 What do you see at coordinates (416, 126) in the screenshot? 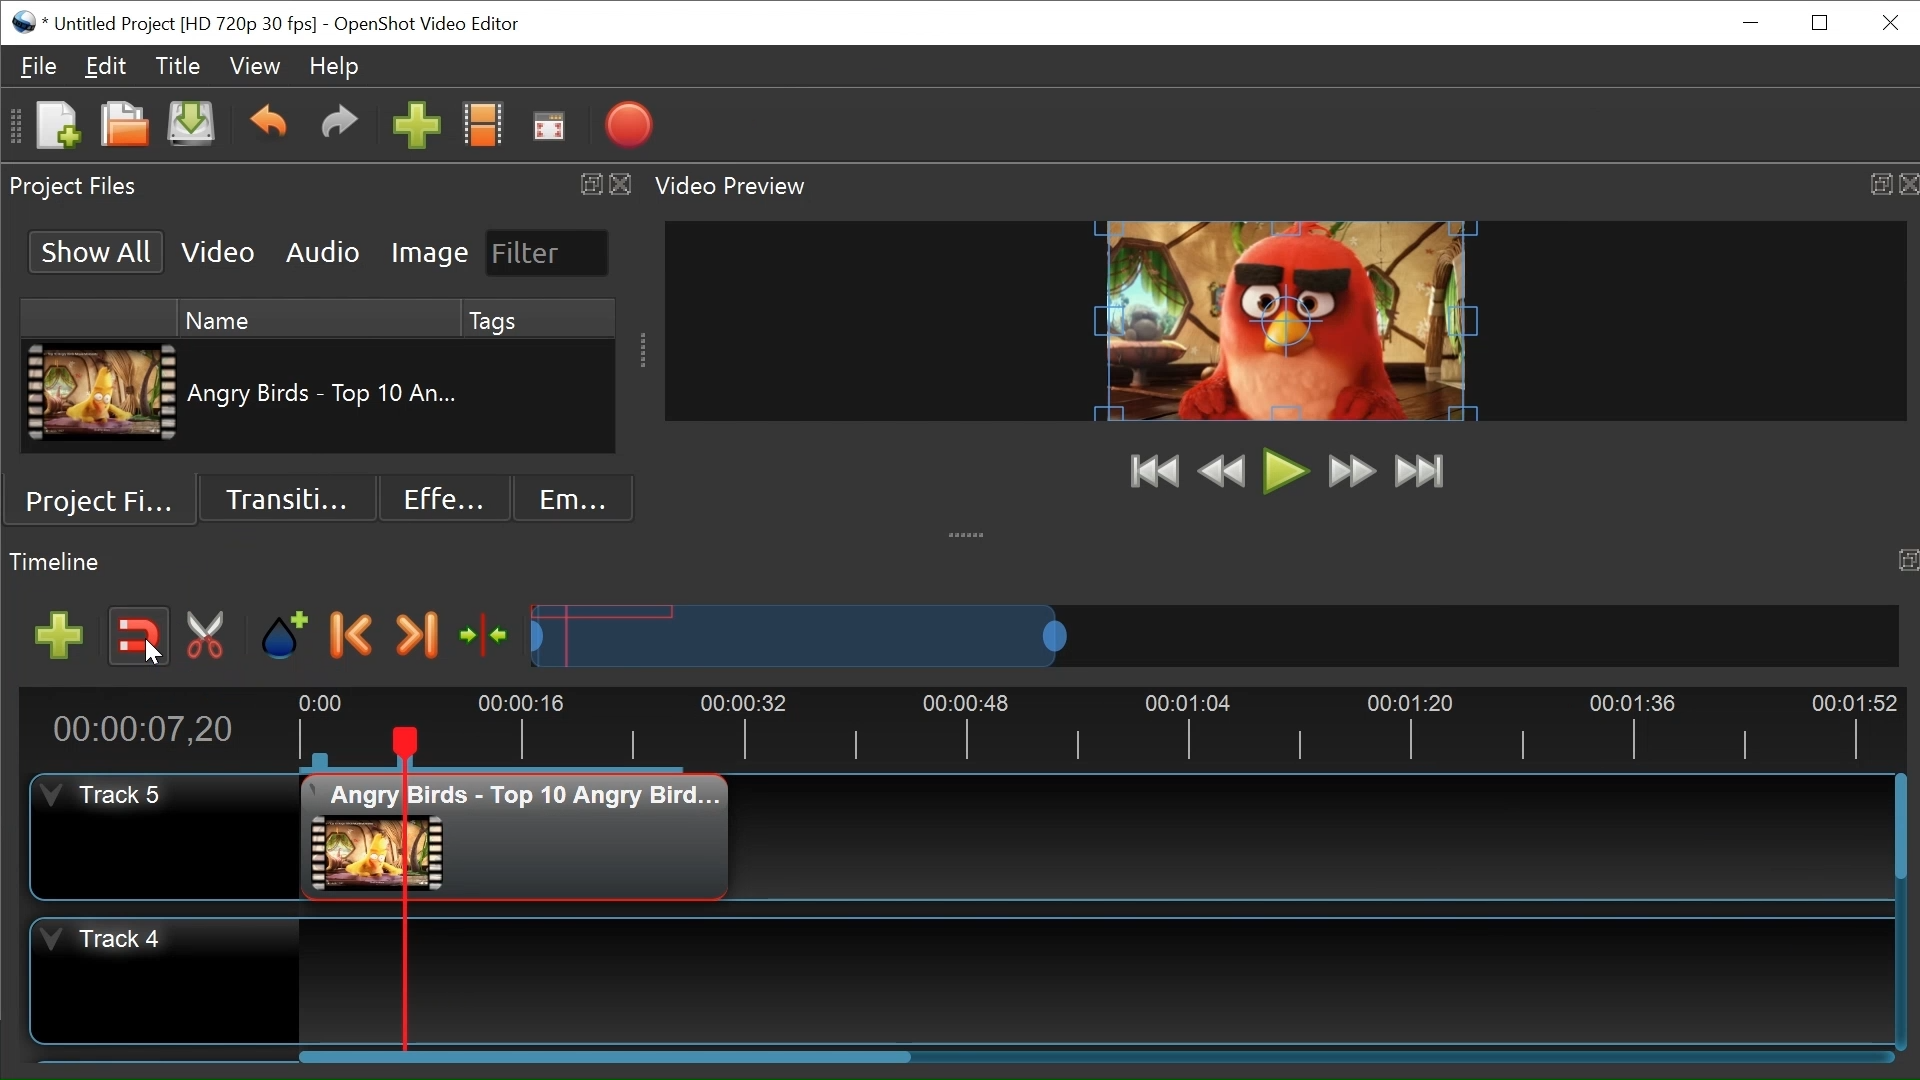
I see `Import Files` at bounding box center [416, 126].